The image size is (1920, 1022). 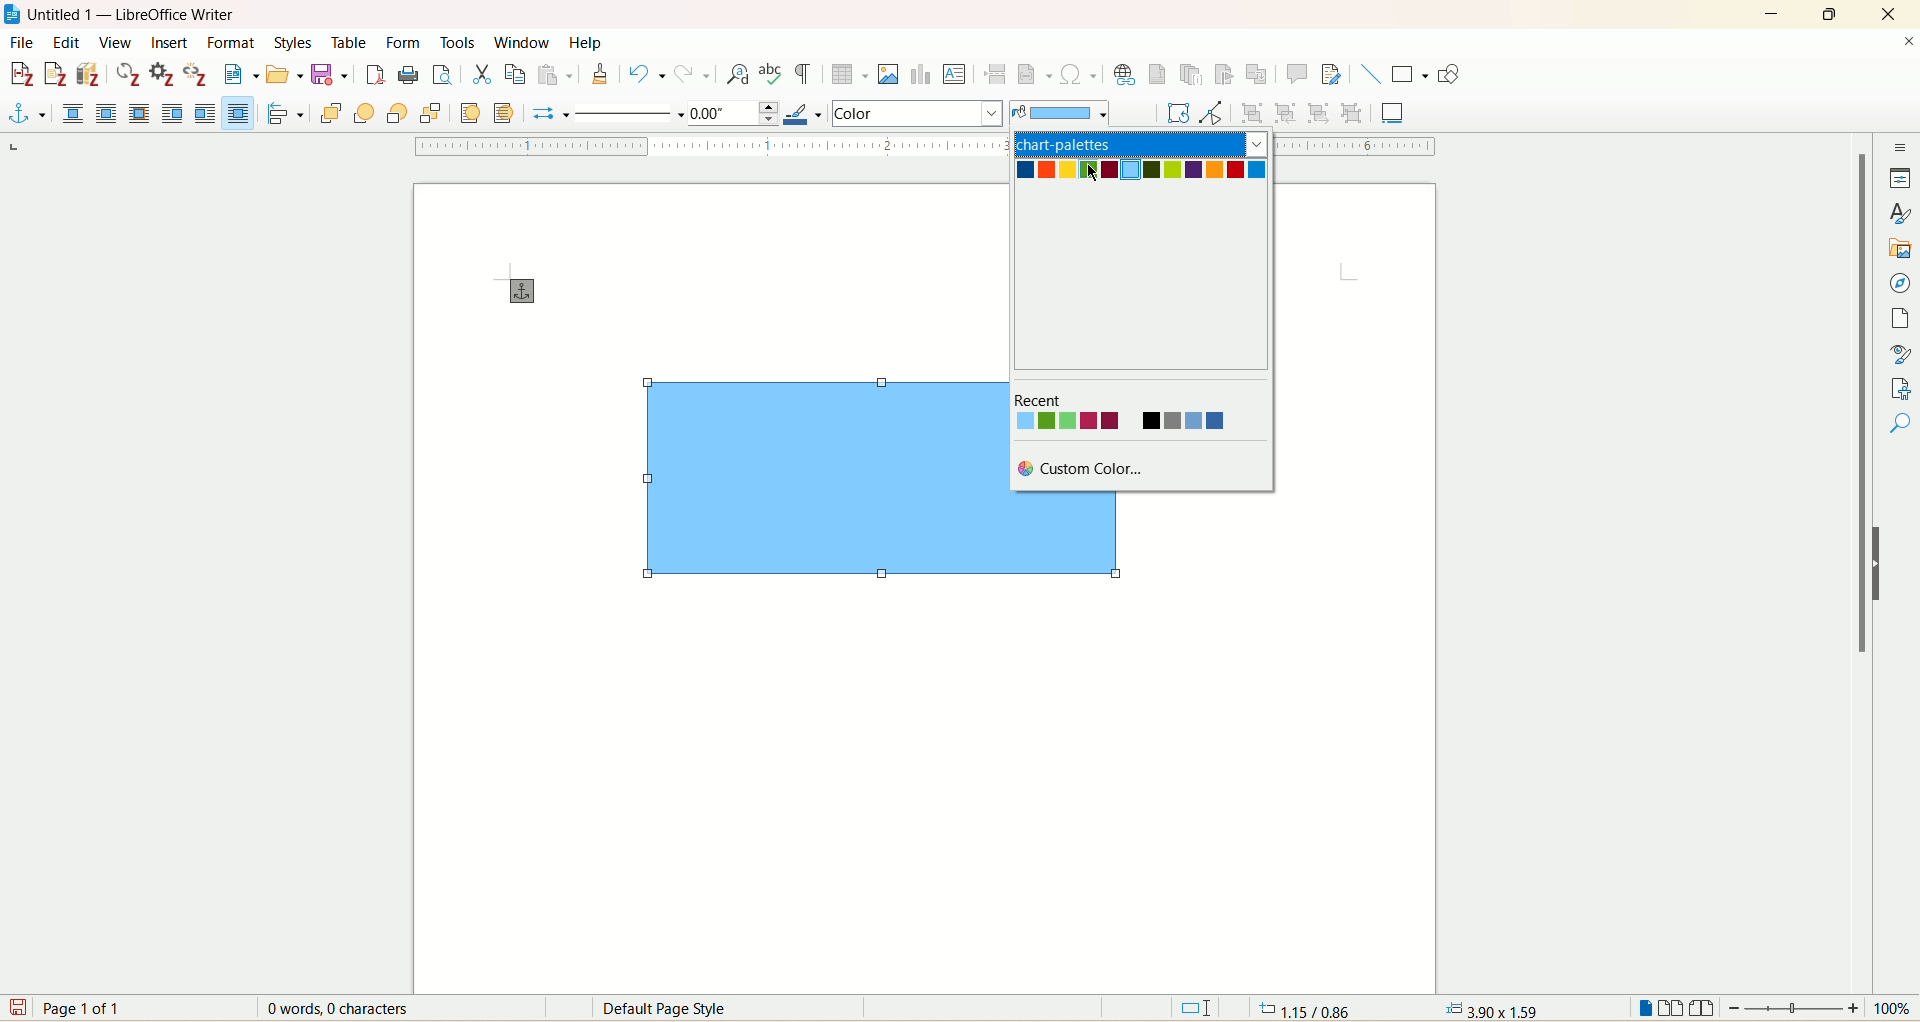 I want to click on table, so click(x=350, y=41).